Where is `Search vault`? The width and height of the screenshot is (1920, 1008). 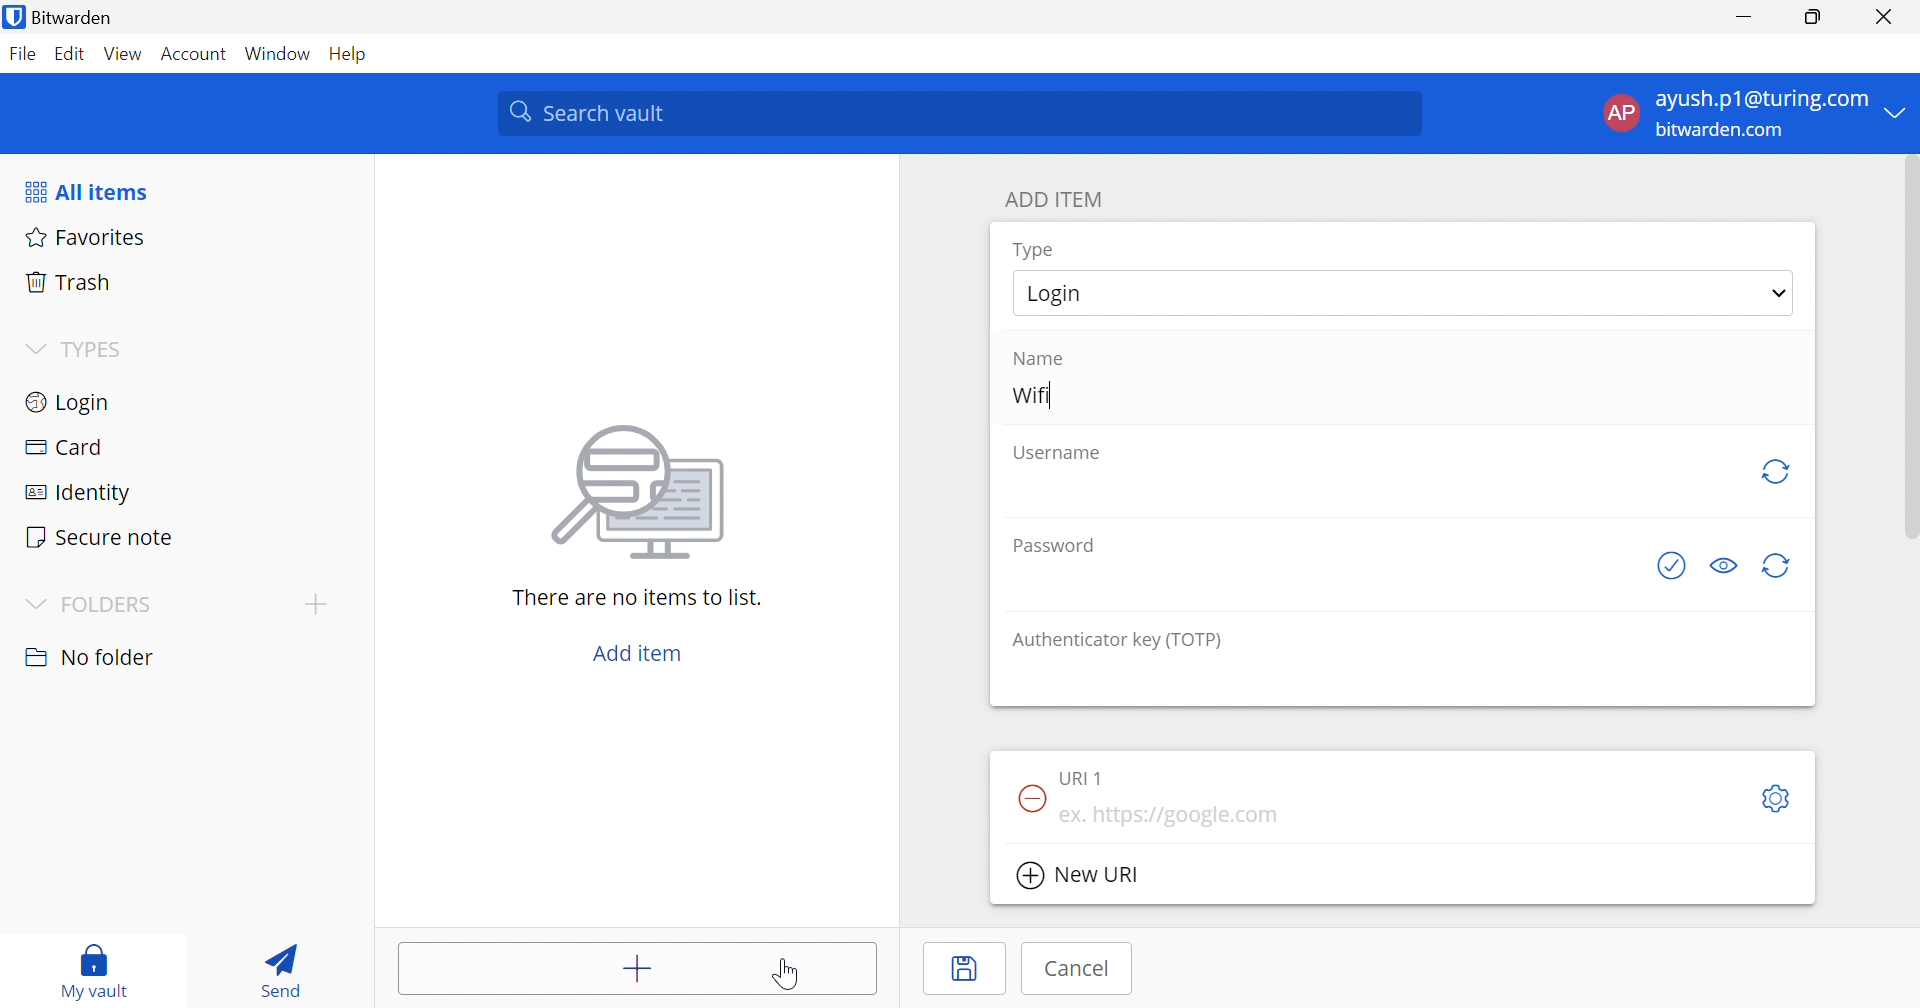
Search vault is located at coordinates (958, 113).